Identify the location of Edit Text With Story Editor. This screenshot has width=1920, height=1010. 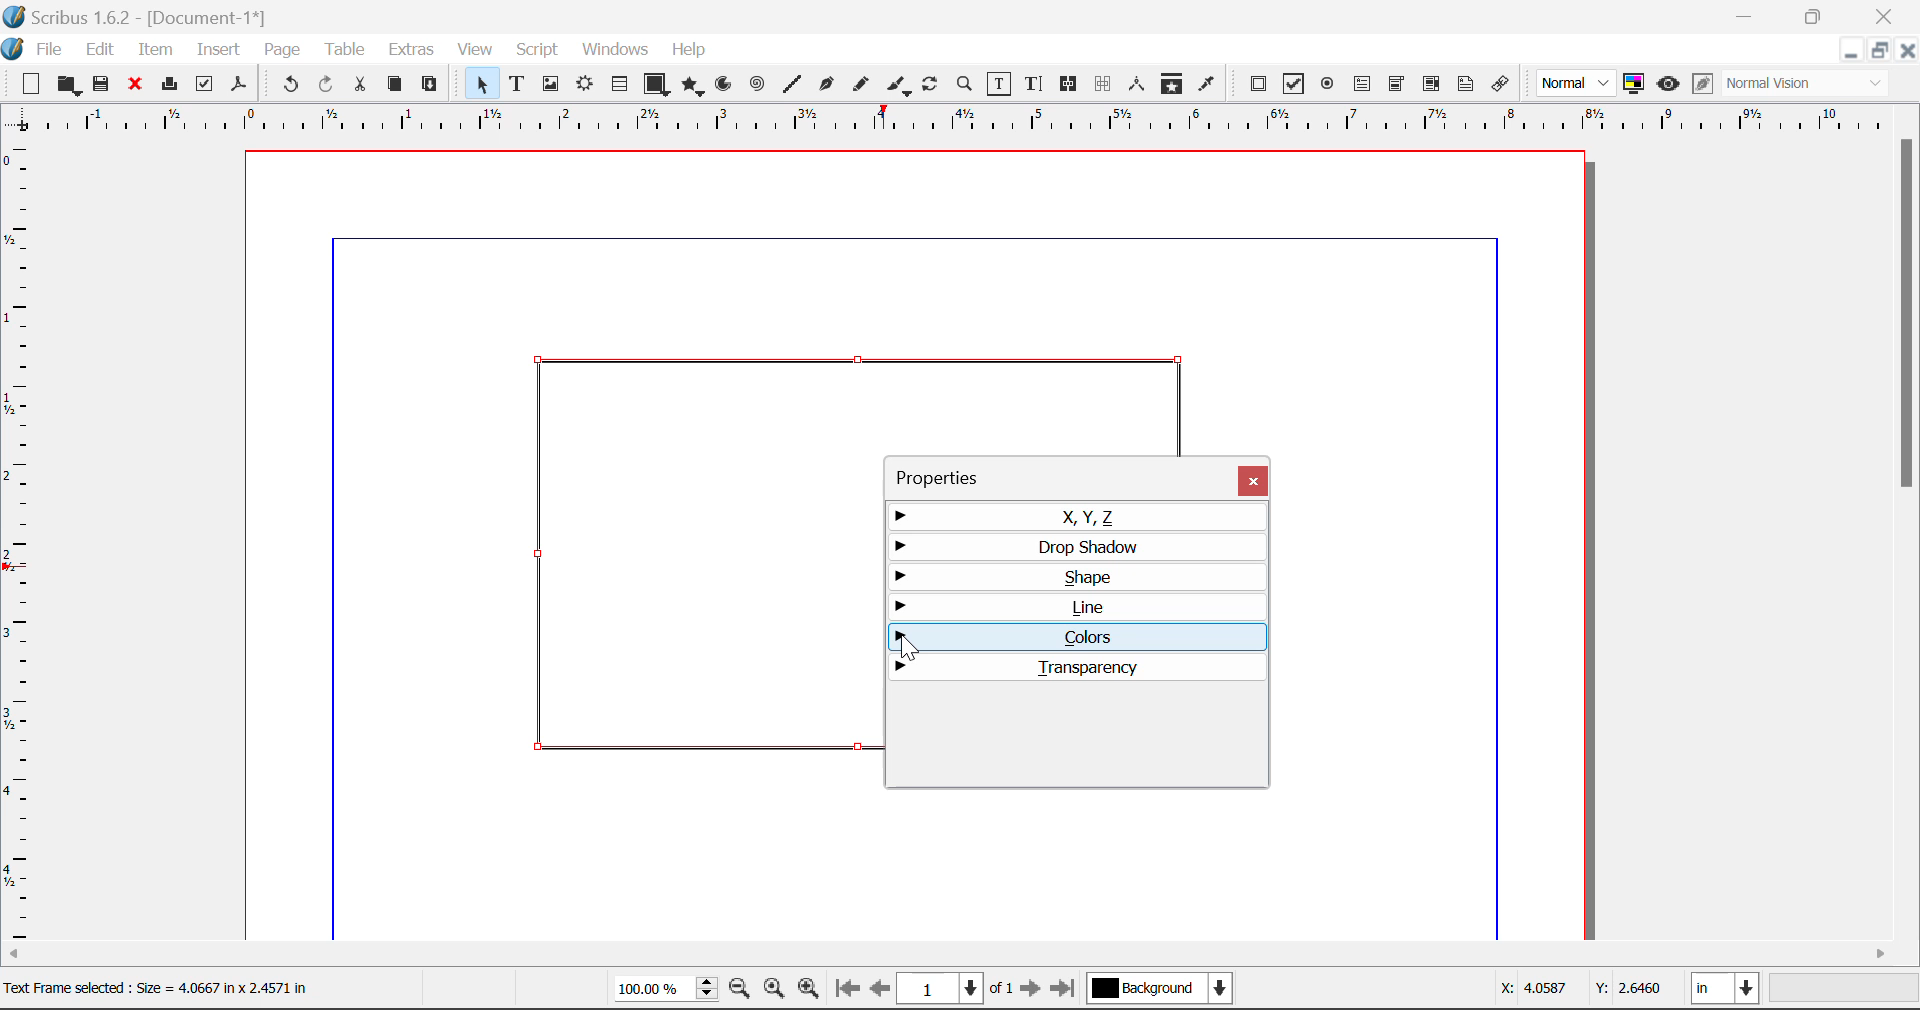
(1033, 85).